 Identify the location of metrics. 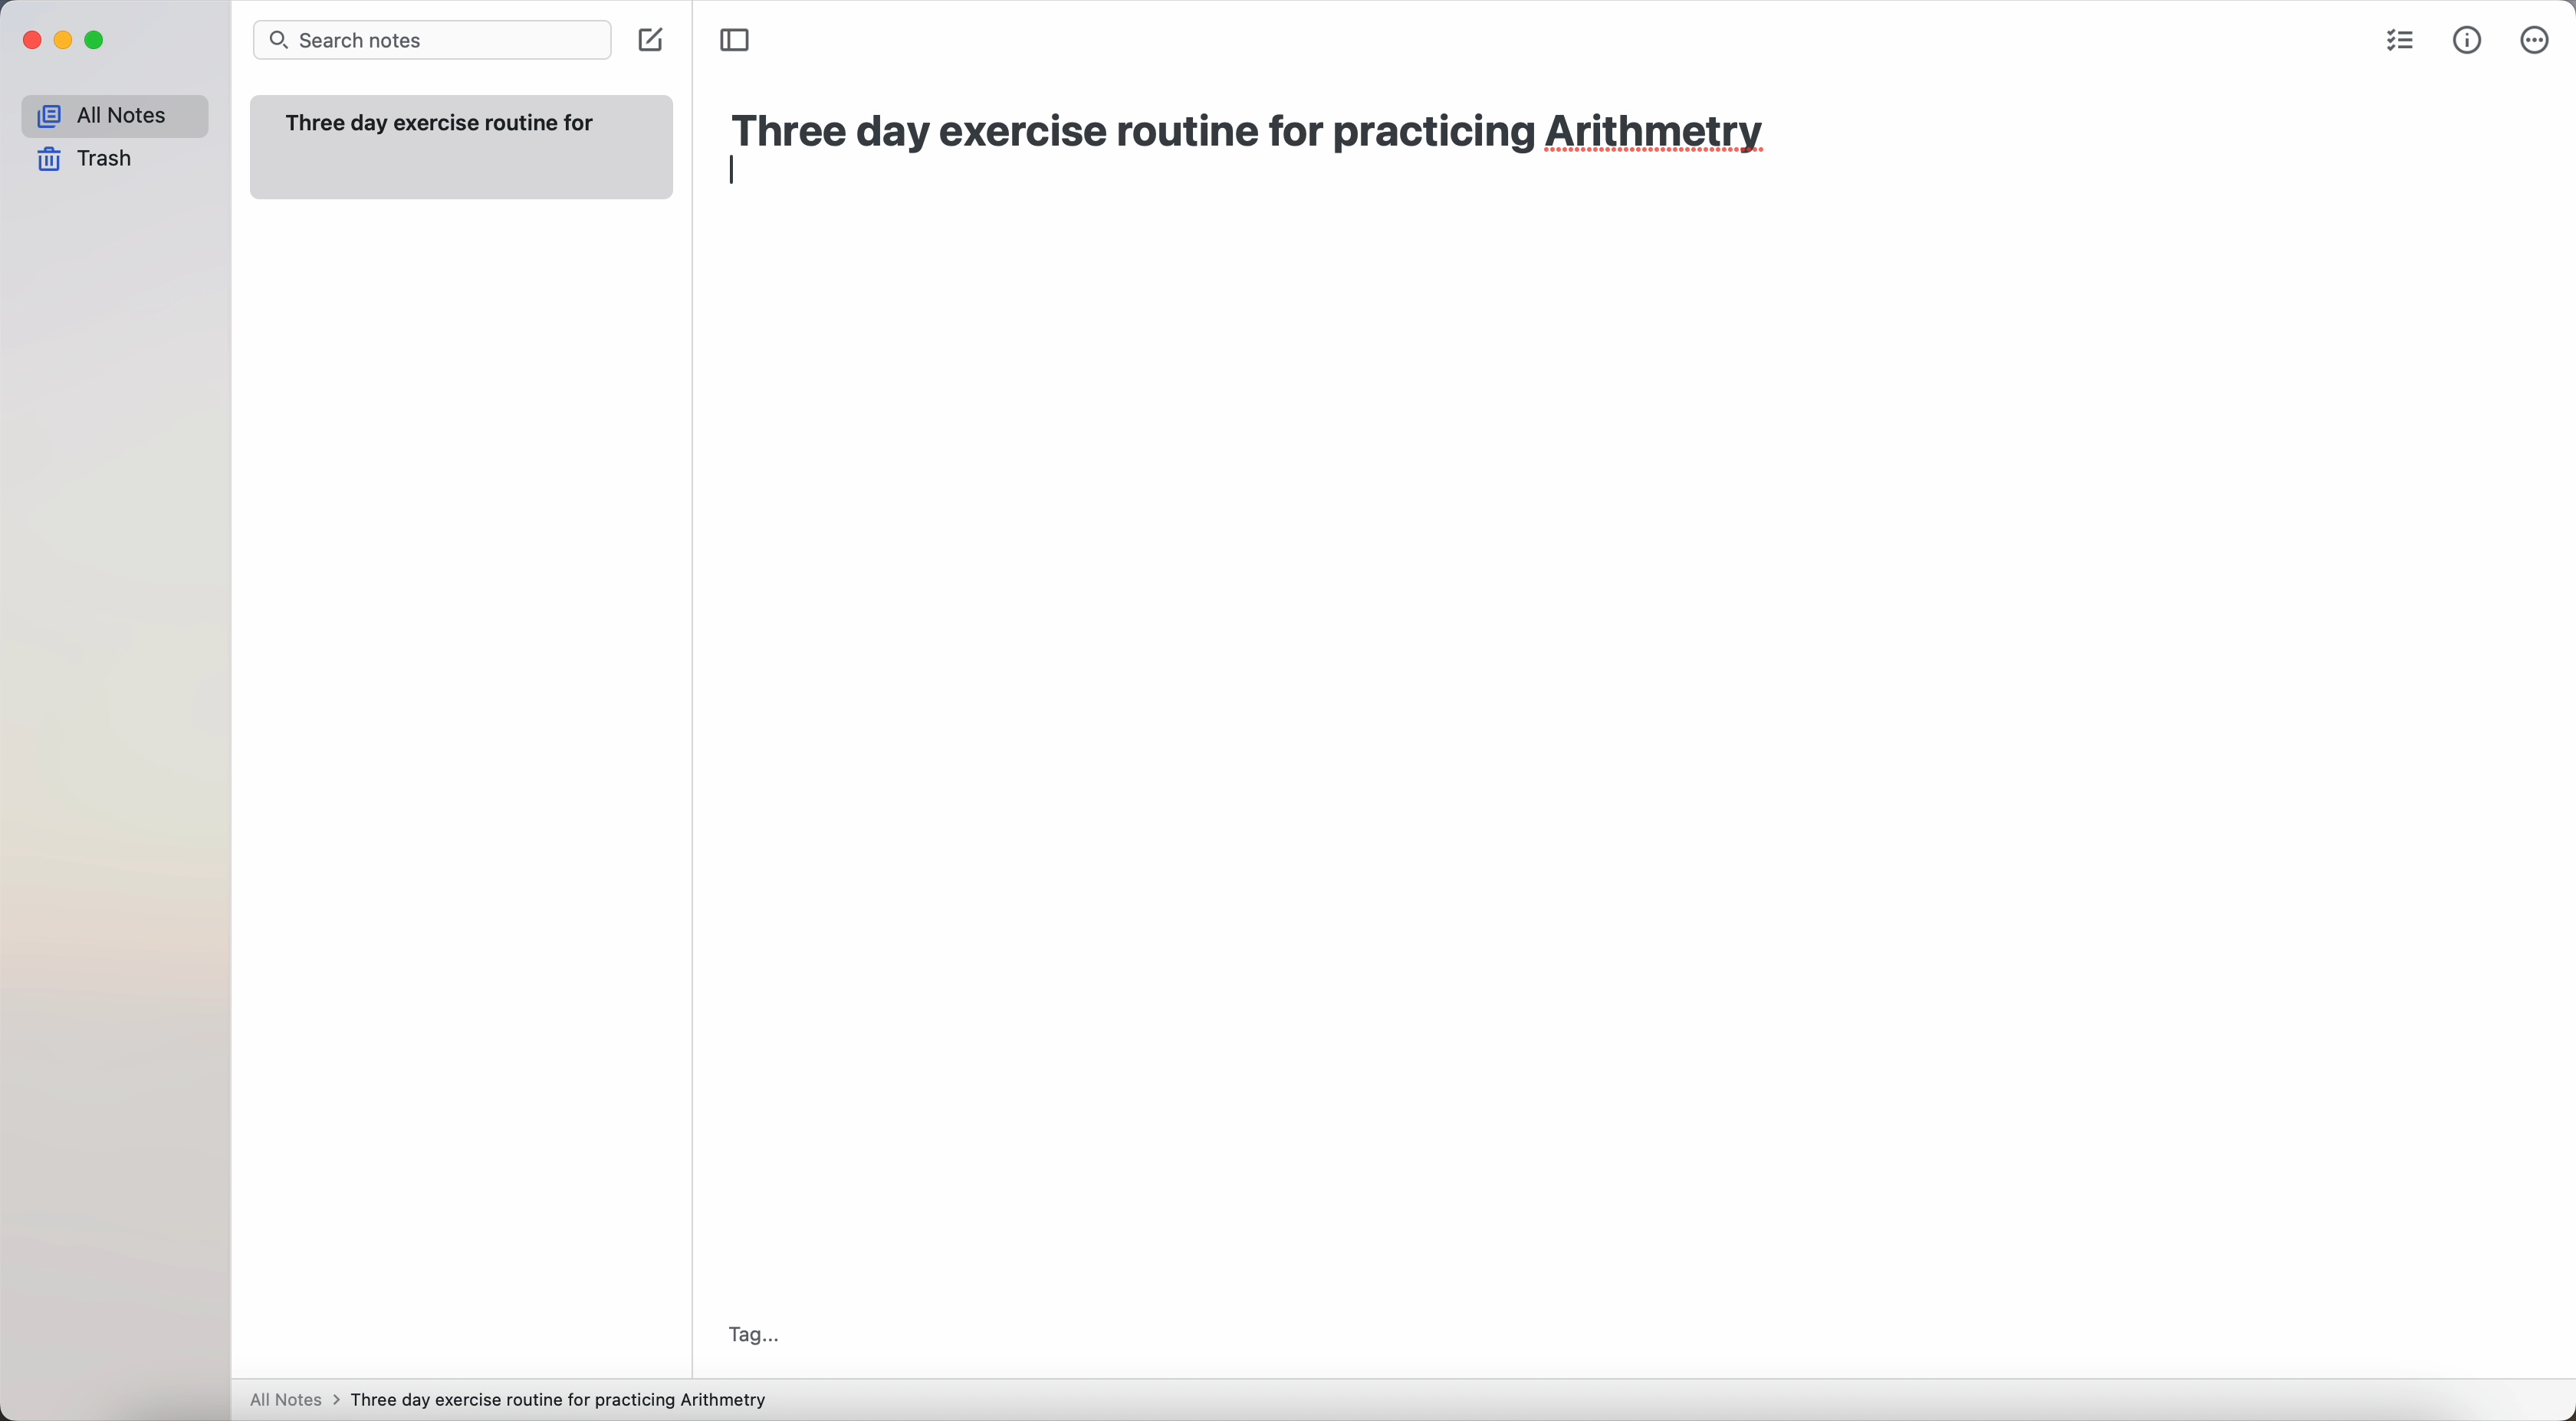
(2468, 44).